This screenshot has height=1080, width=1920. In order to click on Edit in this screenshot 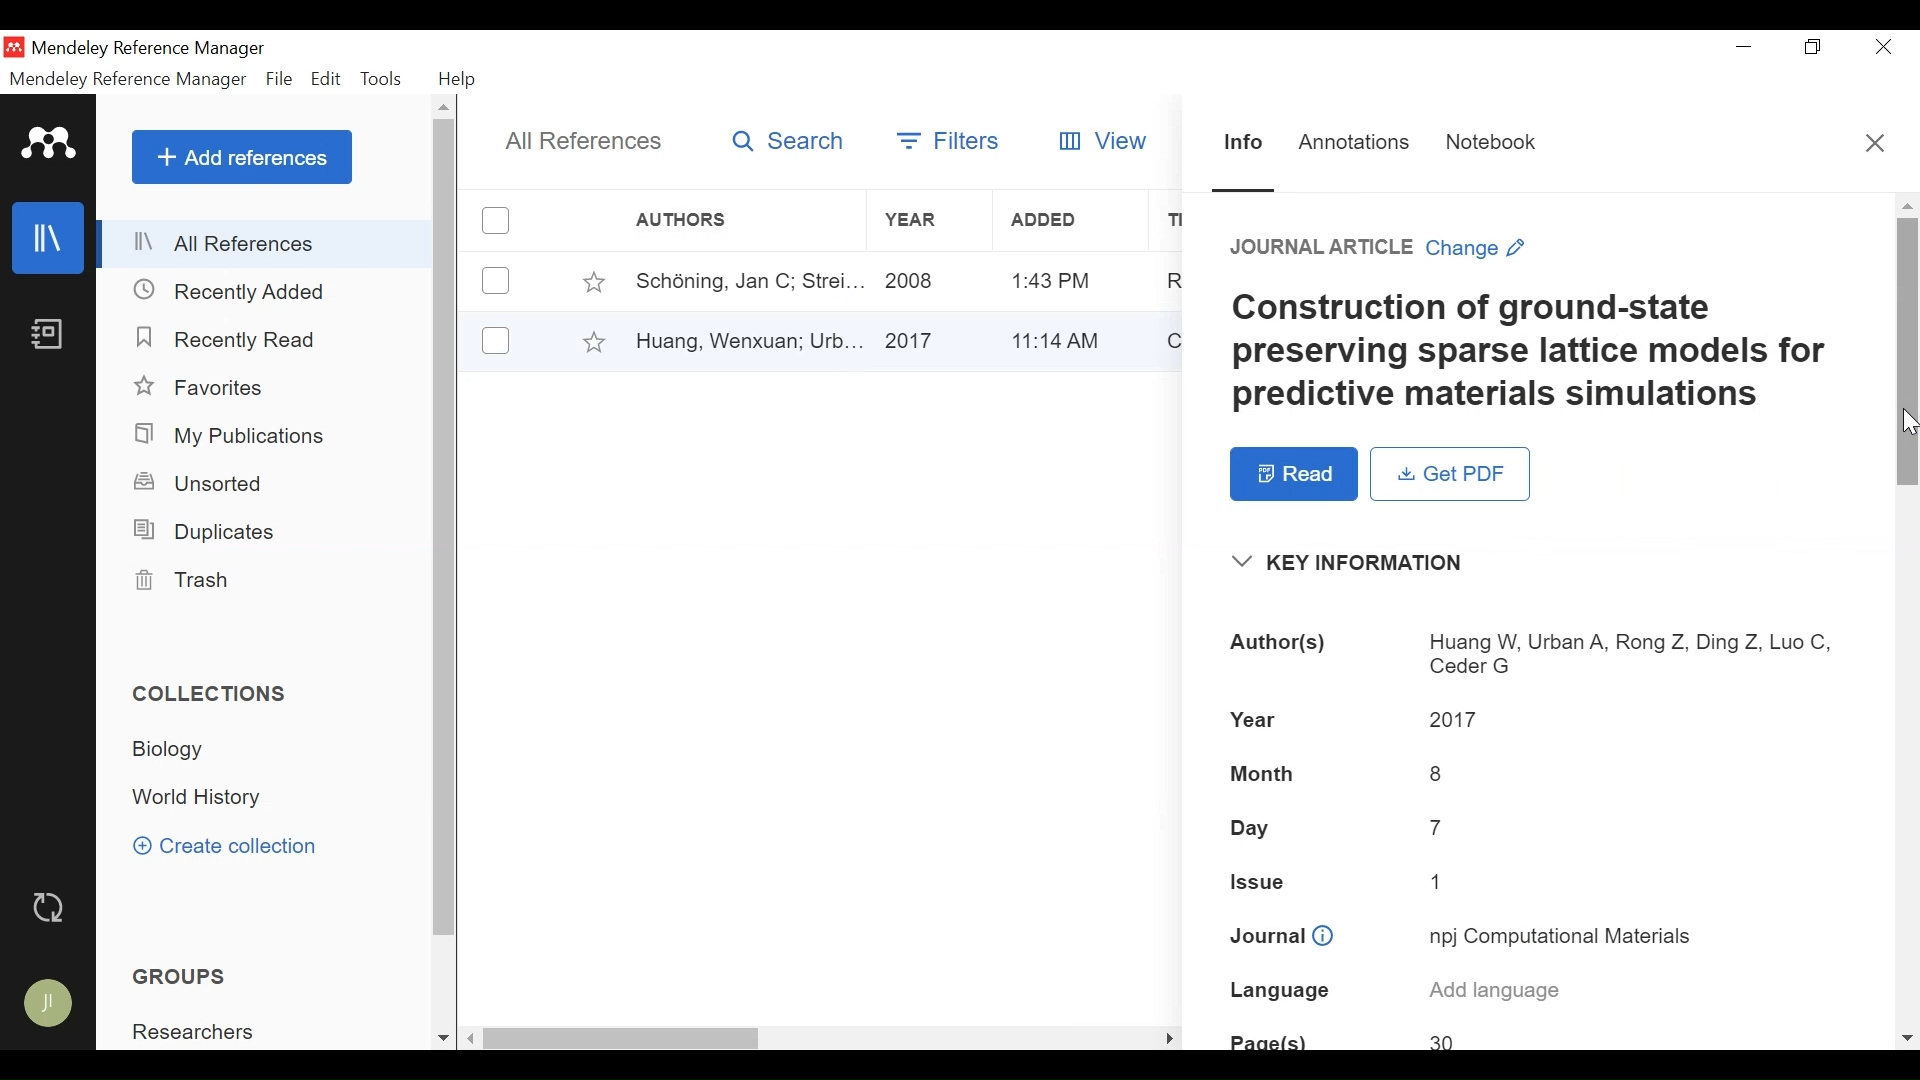, I will do `click(326, 79)`.